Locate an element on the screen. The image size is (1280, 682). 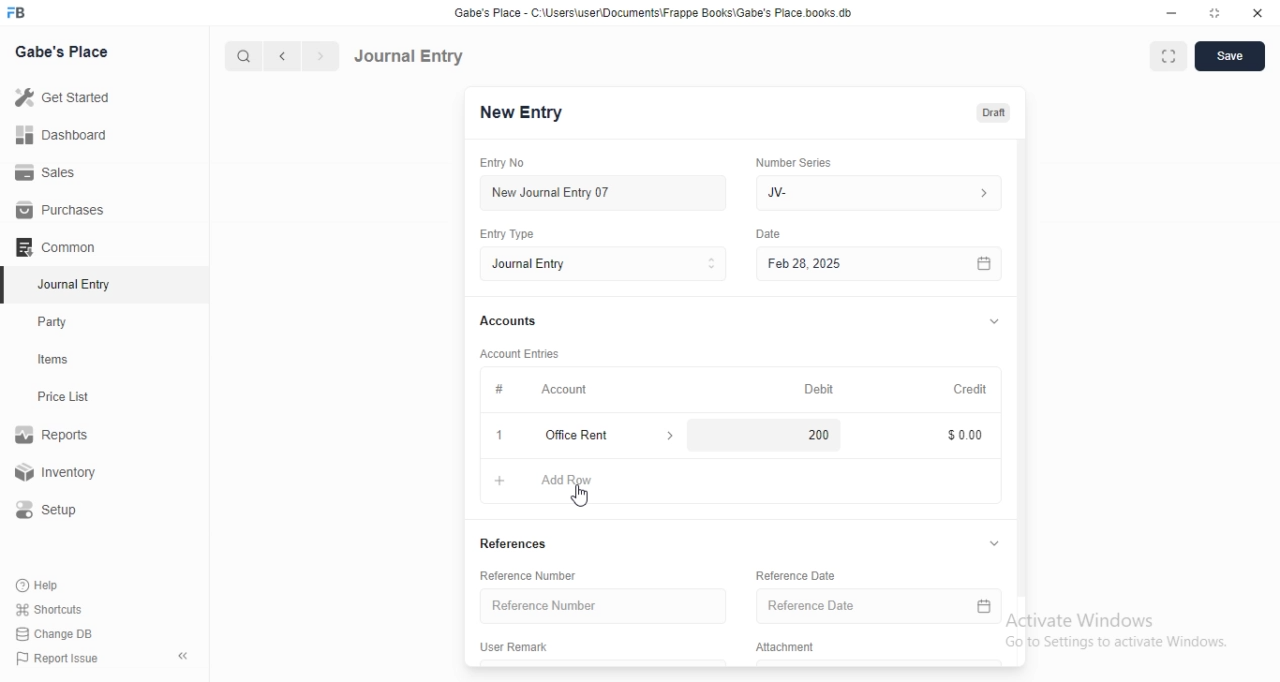
JV- is located at coordinates (883, 193).